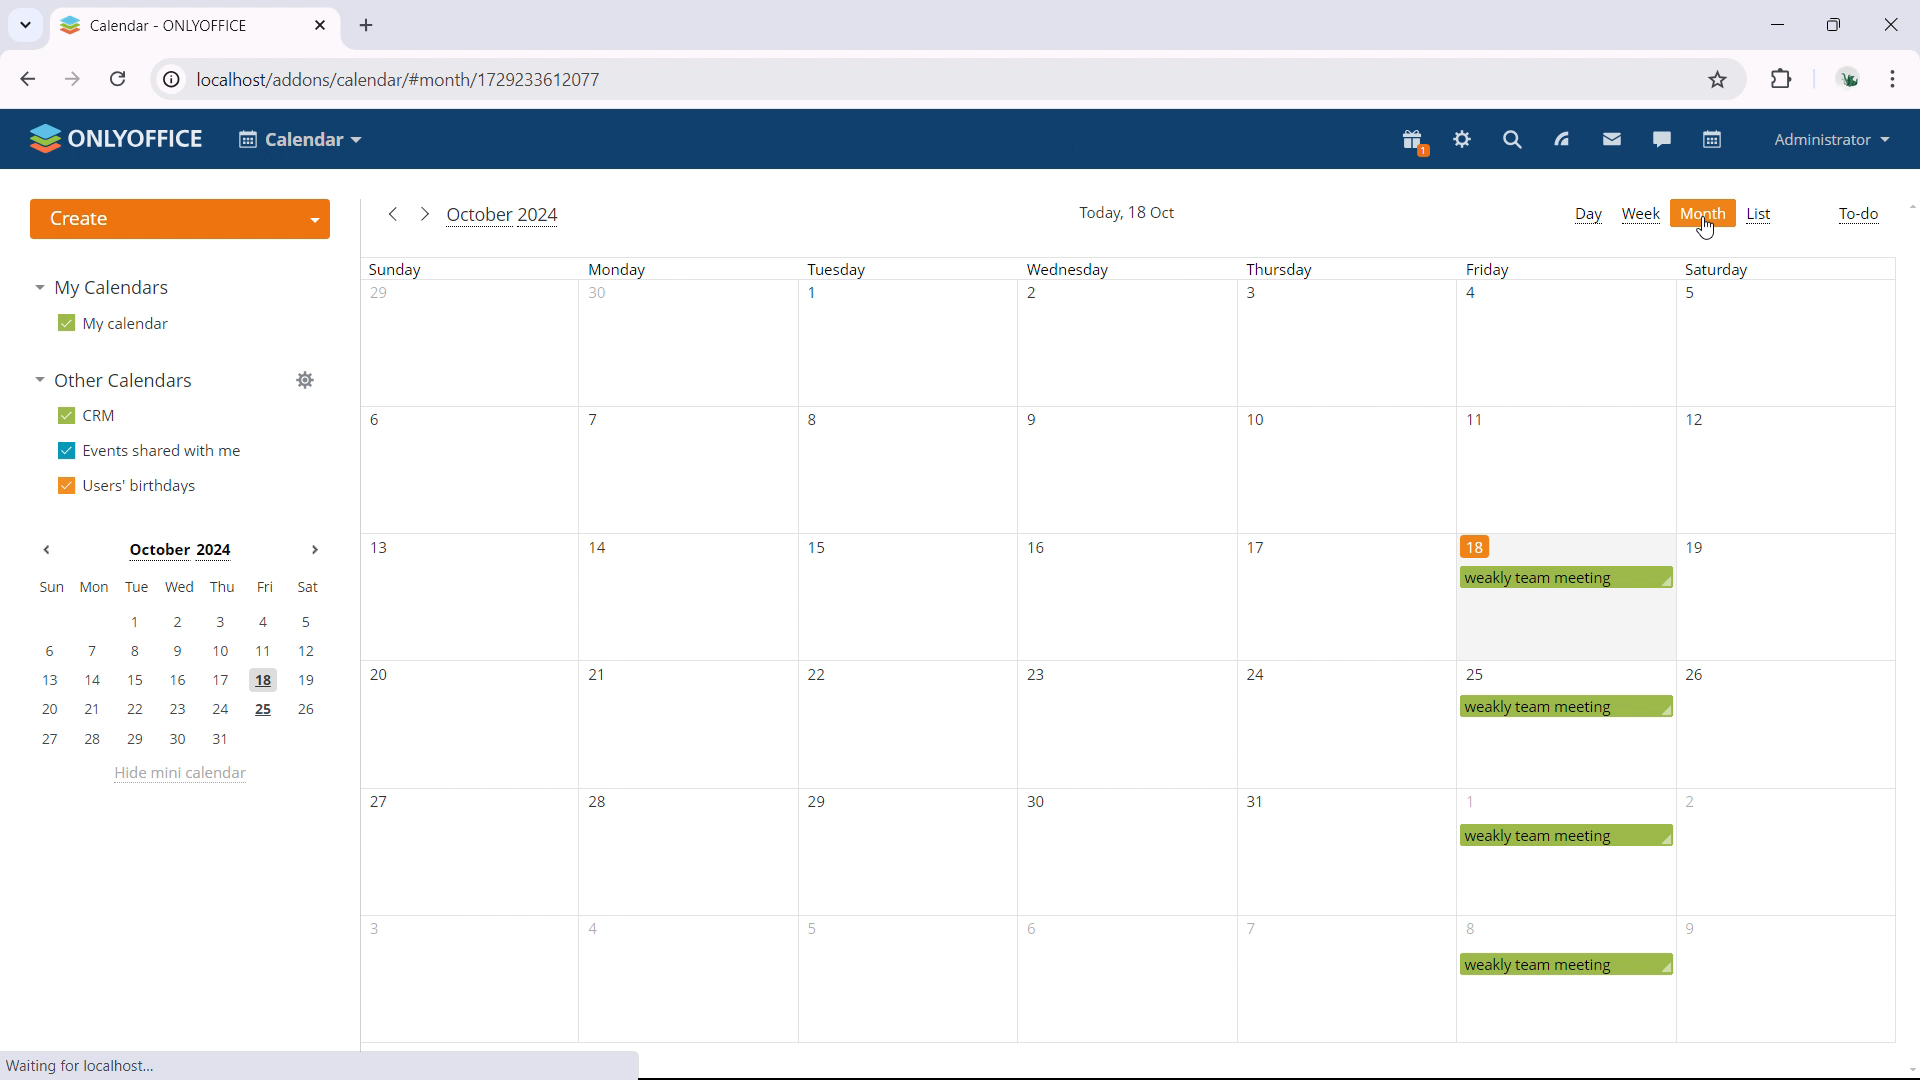  Describe the element at coordinates (1718, 79) in the screenshot. I see `bookmark this tab` at that location.